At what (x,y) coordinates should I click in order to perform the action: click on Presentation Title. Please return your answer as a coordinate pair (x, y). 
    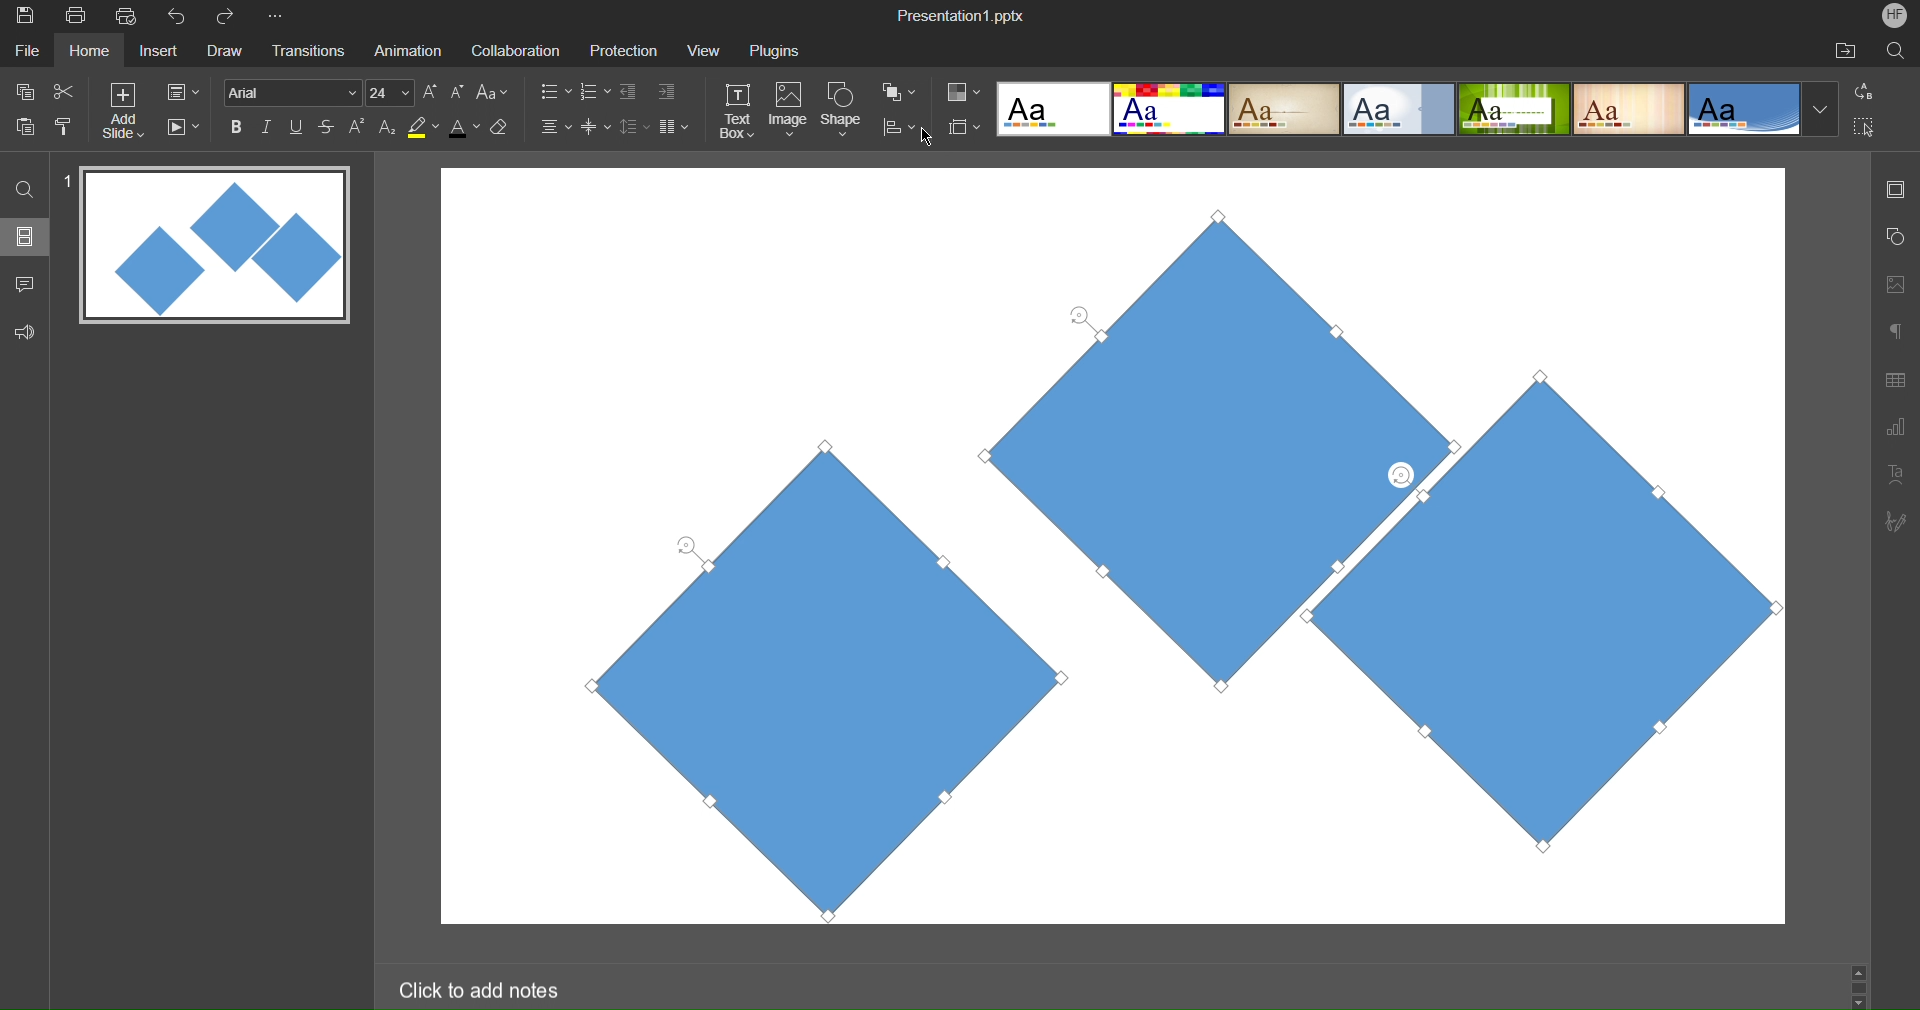
    Looking at the image, I should click on (964, 14).